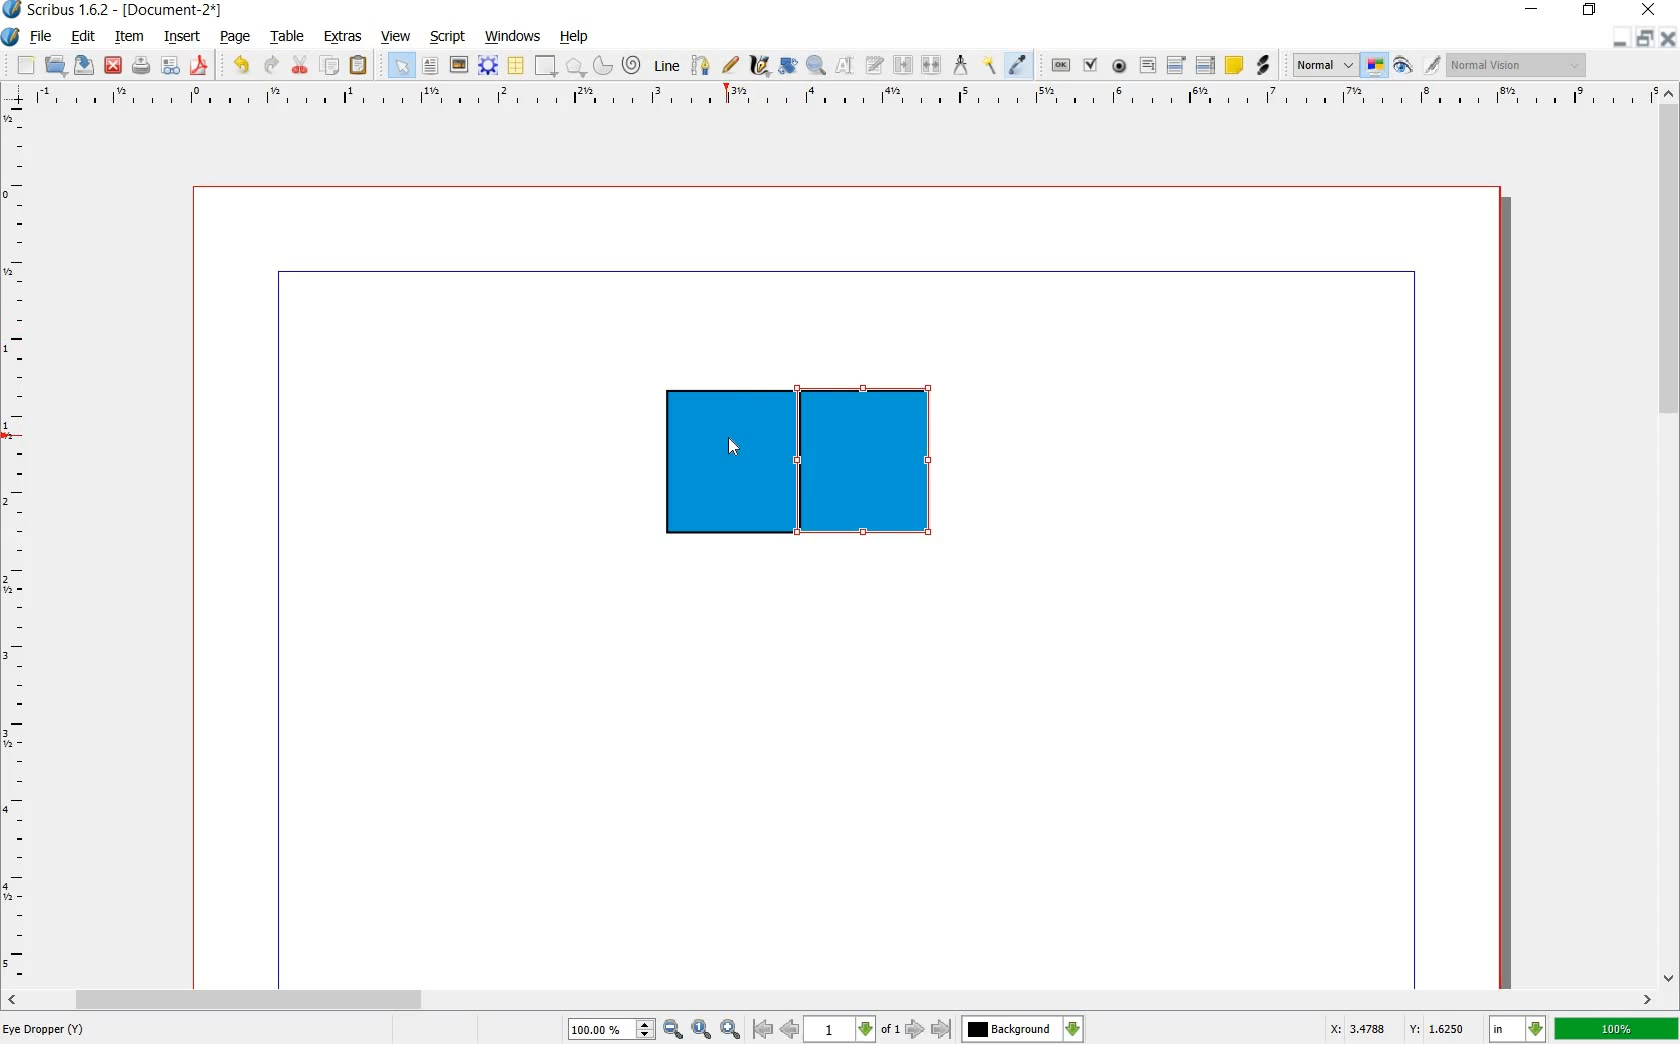 This screenshot has height=1044, width=1680. What do you see at coordinates (12, 37) in the screenshot?
I see `system logo` at bounding box center [12, 37].